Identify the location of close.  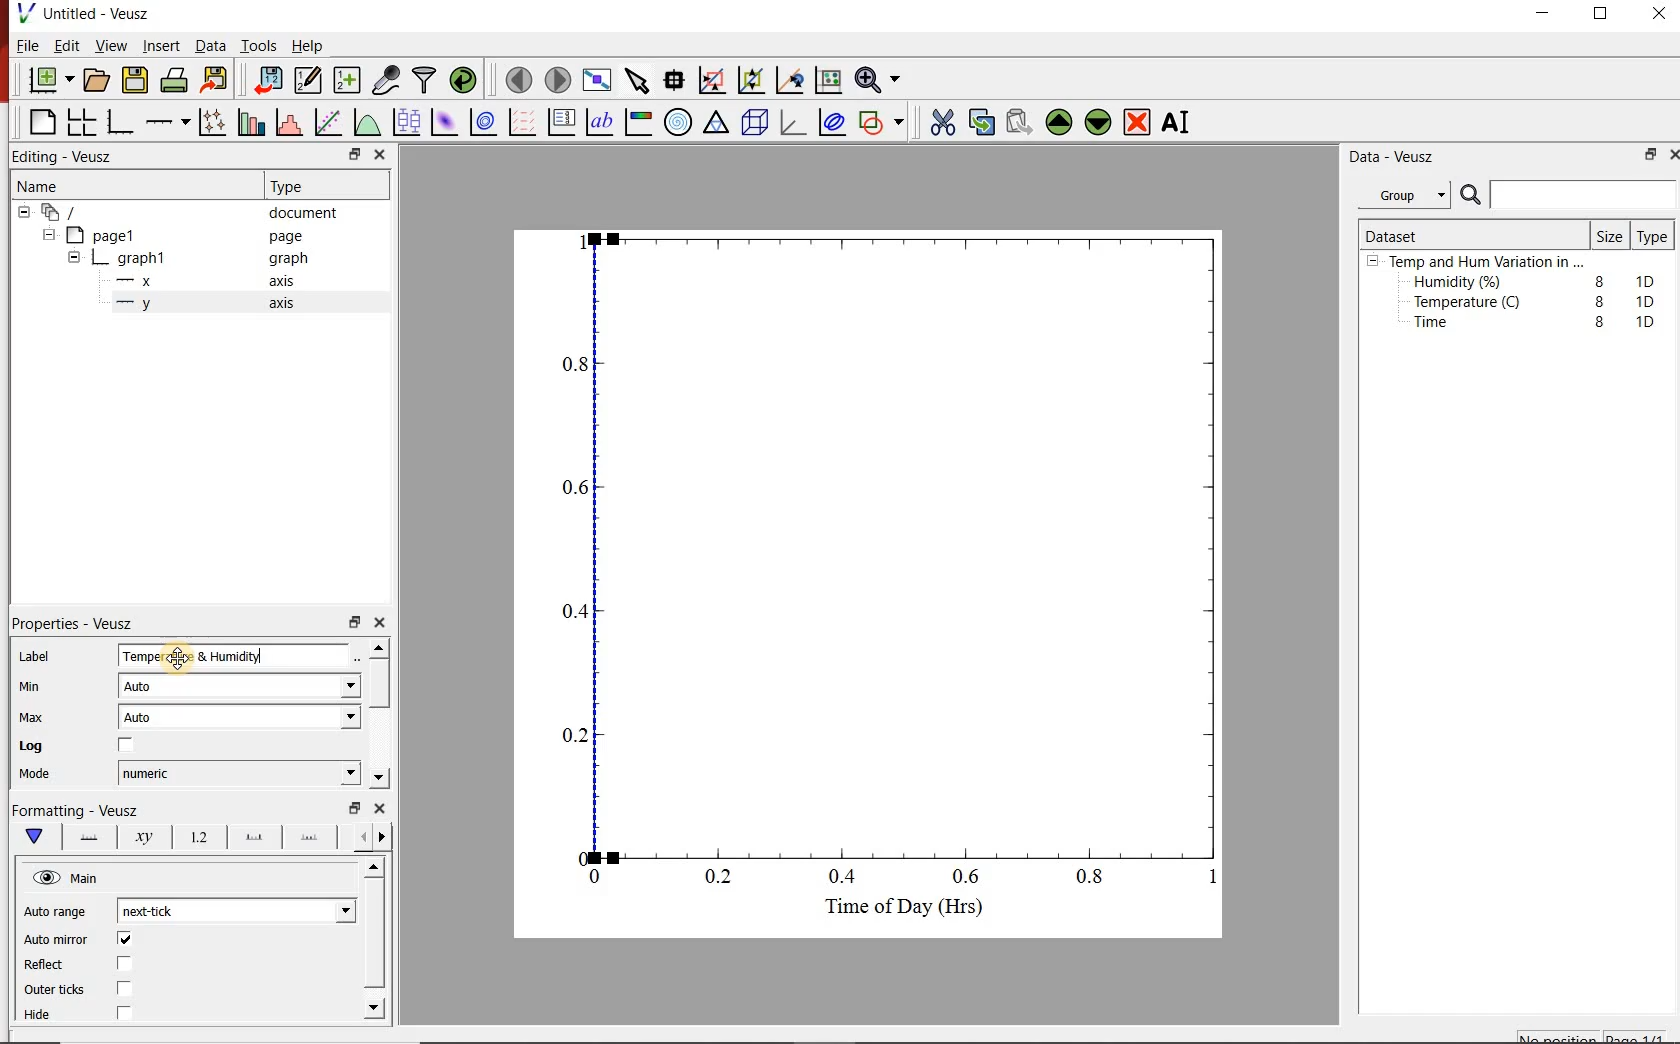
(382, 810).